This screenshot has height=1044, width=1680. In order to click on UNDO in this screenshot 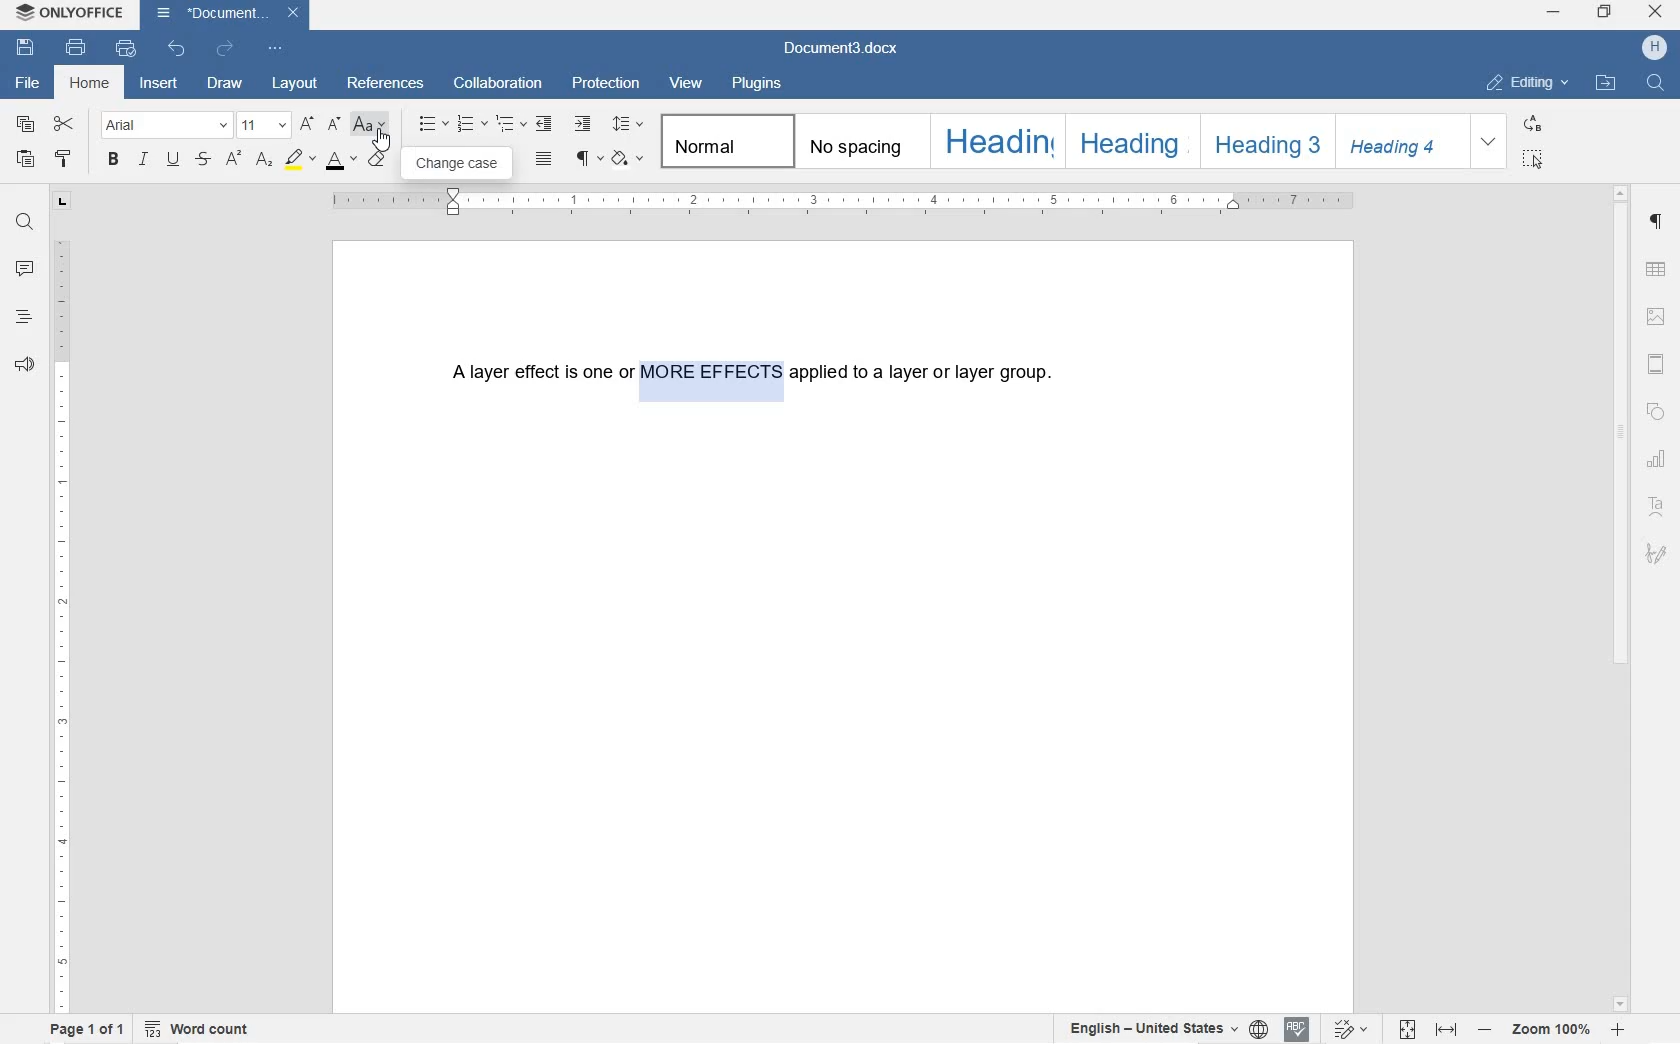, I will do `click(177, 50)`.